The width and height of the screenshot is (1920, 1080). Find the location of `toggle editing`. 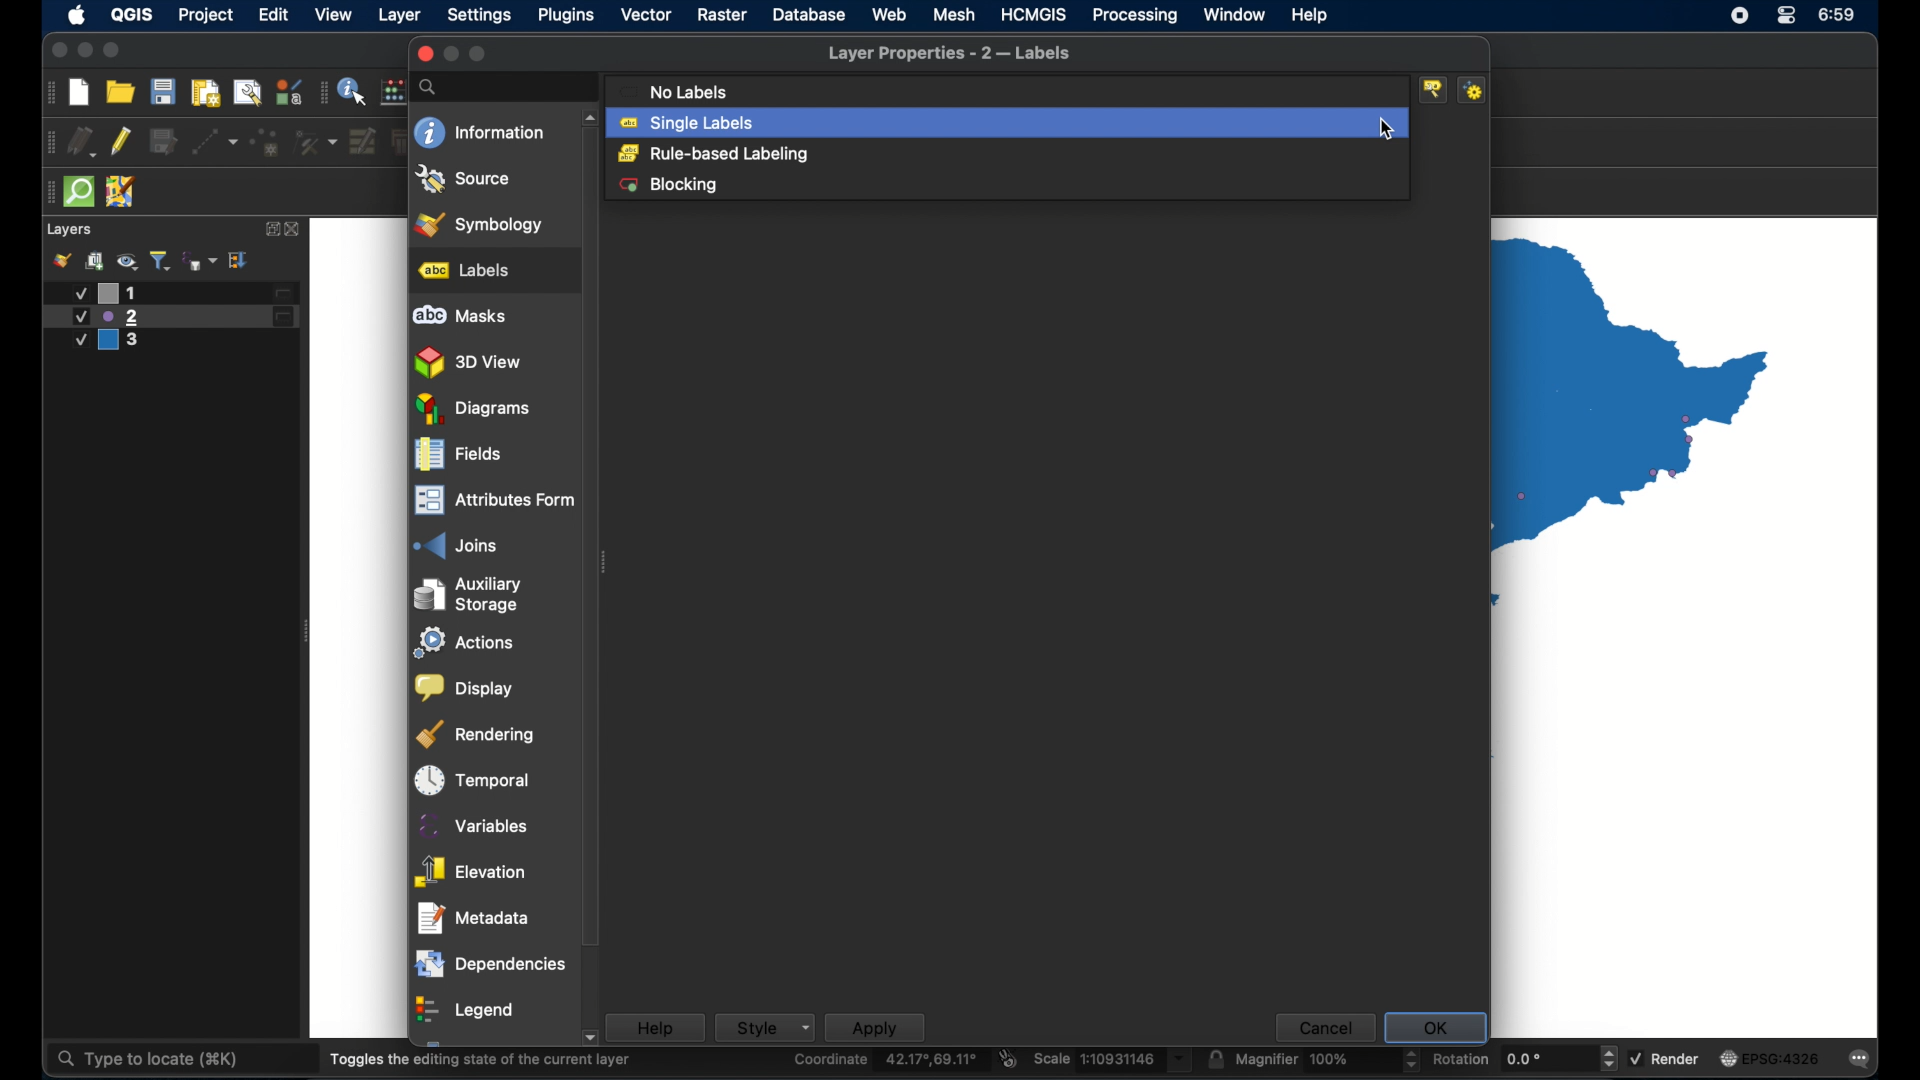

toggle editing is located at coordinates (120, 142).